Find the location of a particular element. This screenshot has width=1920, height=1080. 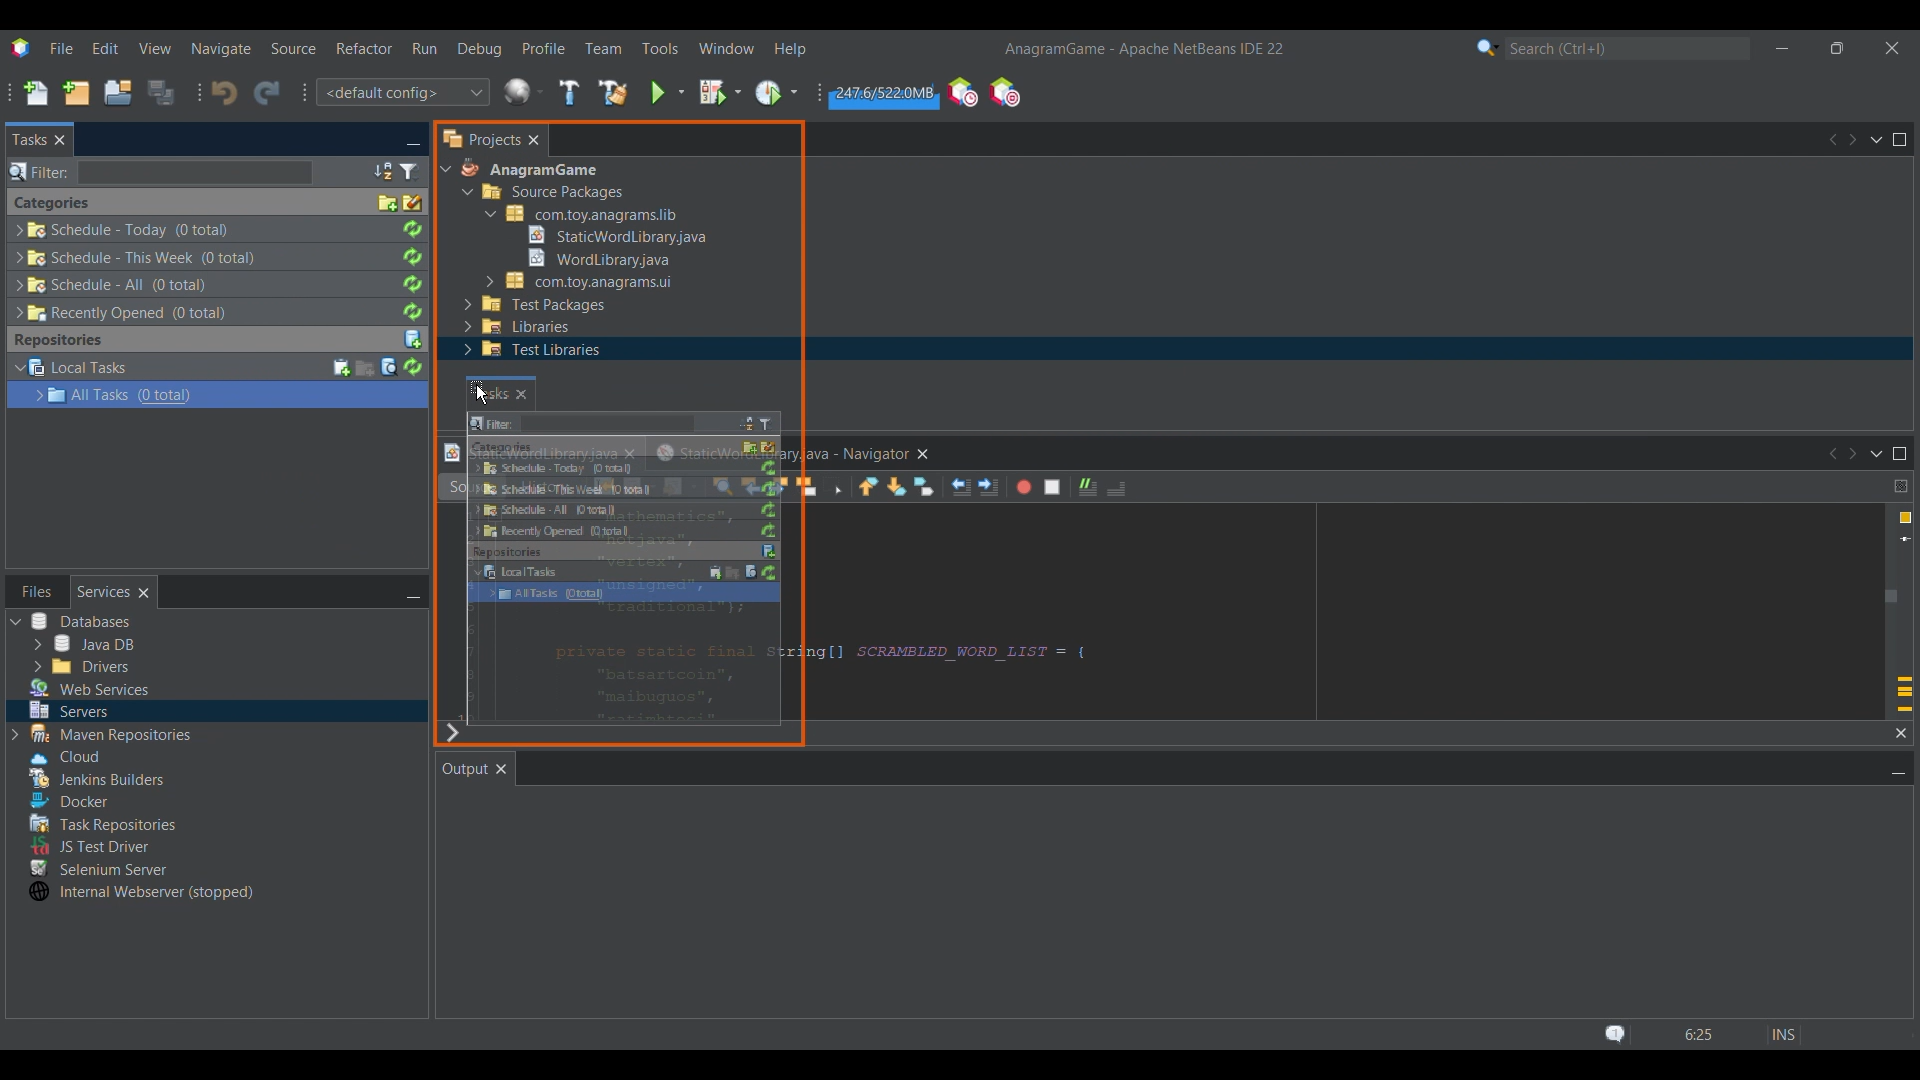

 is located at coordinates (100, 821).